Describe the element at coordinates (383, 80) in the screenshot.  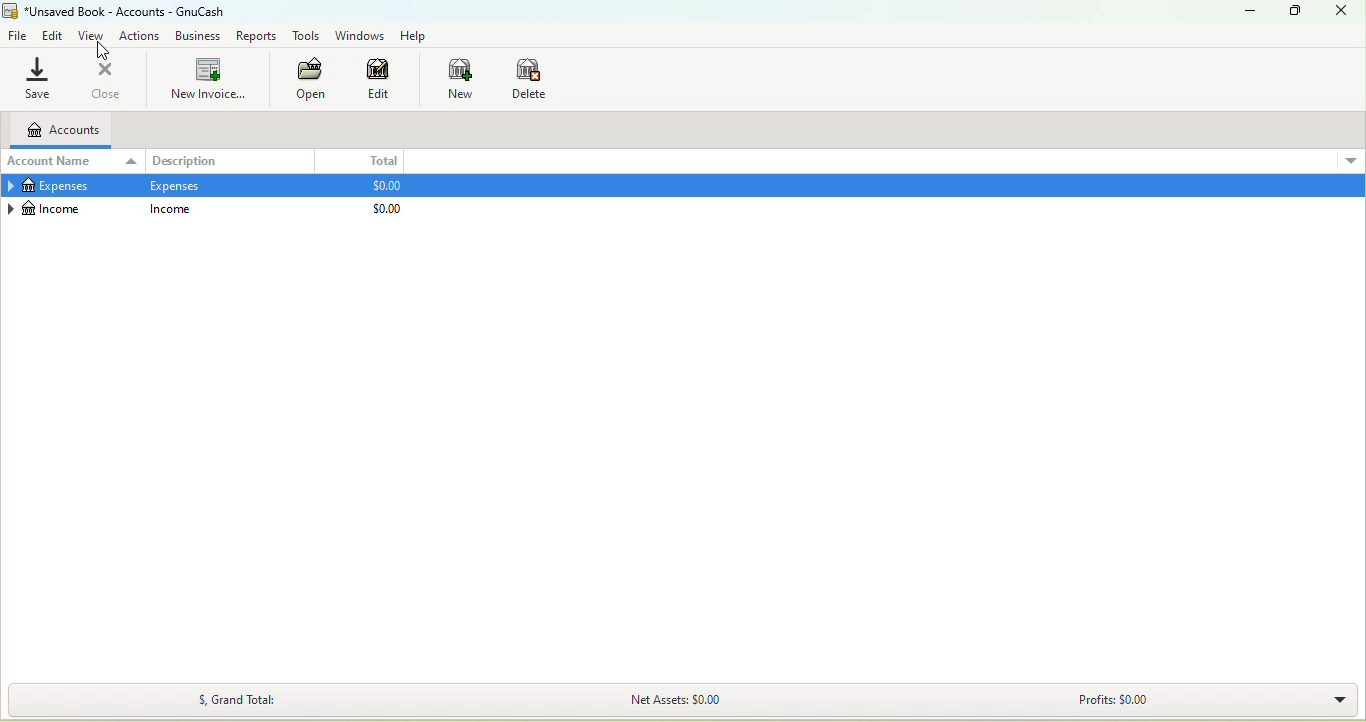
I see `Edit` at that location.